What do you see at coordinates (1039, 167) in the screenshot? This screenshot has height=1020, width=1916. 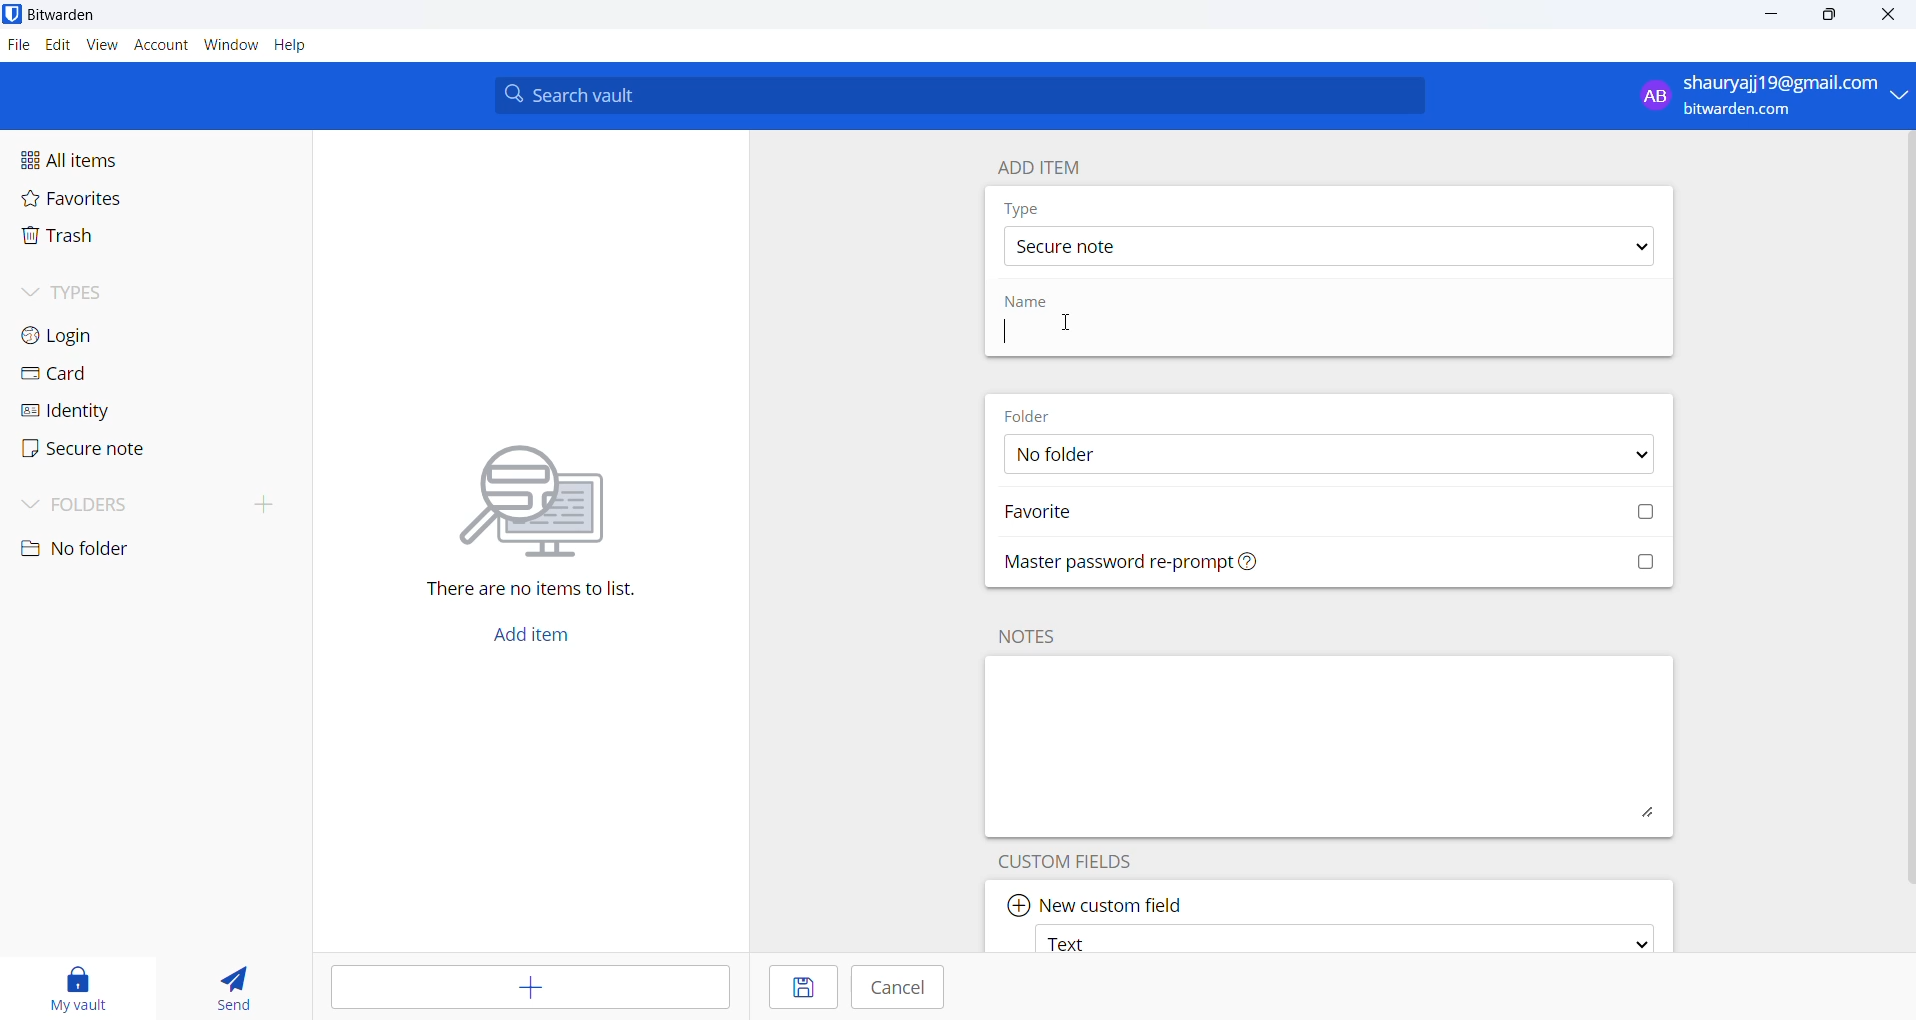 I see `add item` at bounding box center [1039, 167].